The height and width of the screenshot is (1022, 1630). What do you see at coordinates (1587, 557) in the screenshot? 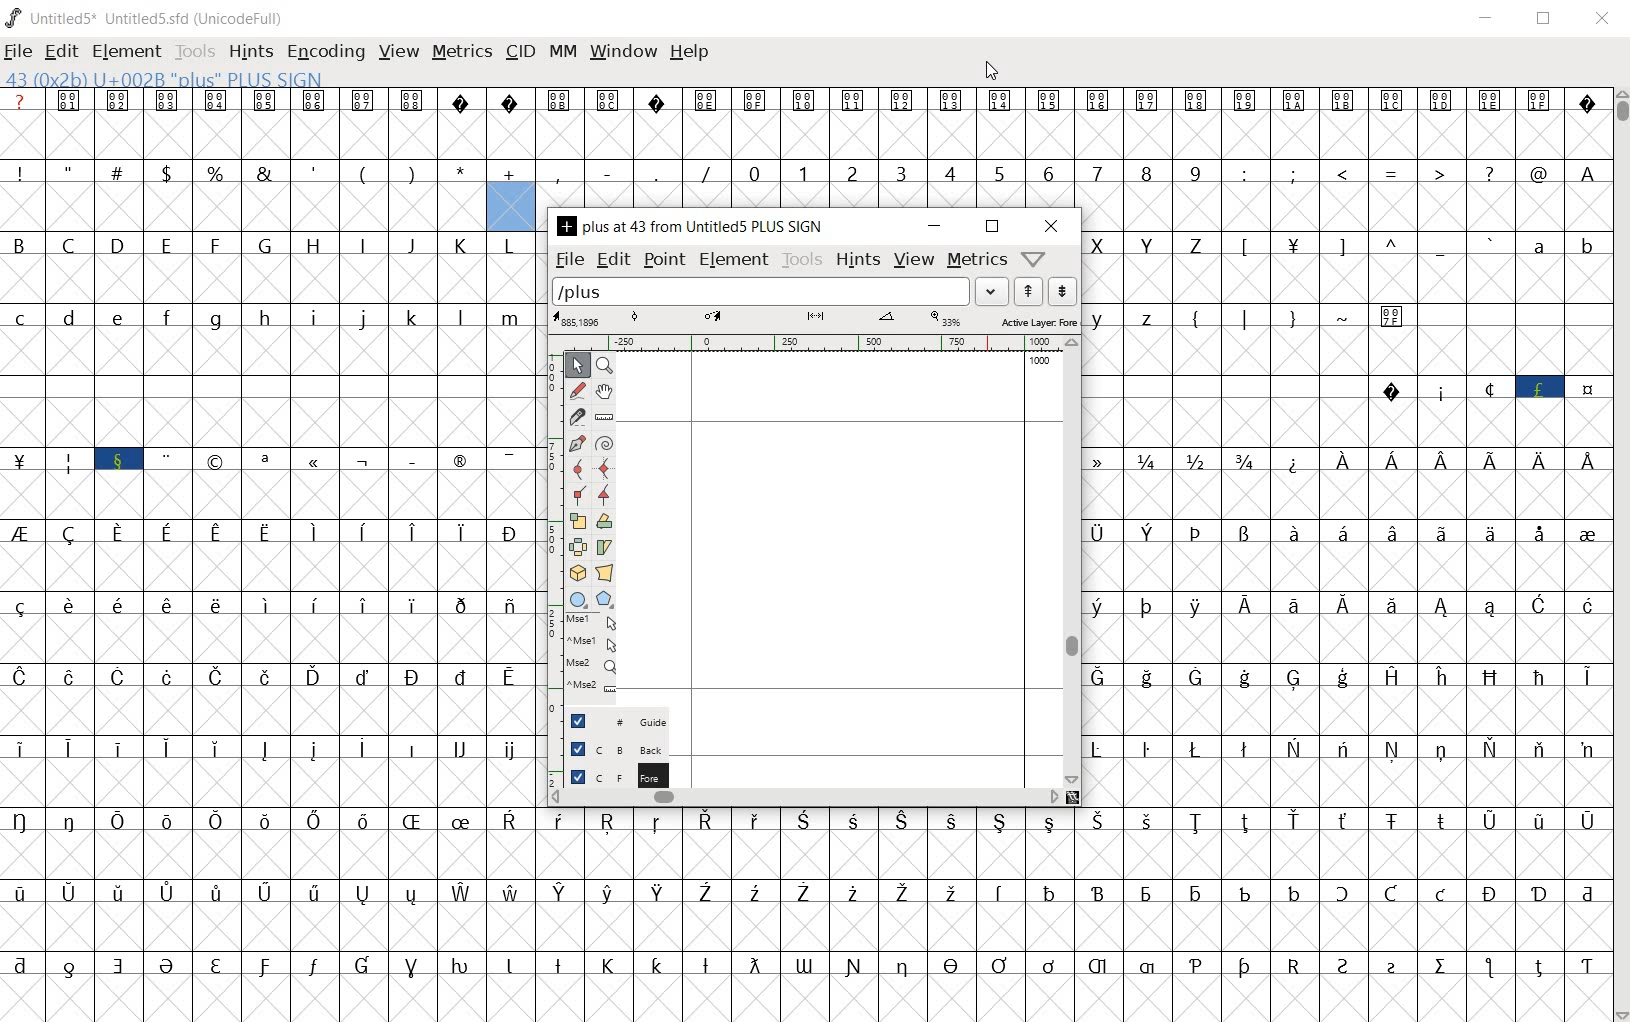
I see `special characters` at bounding box center [1587, 557].